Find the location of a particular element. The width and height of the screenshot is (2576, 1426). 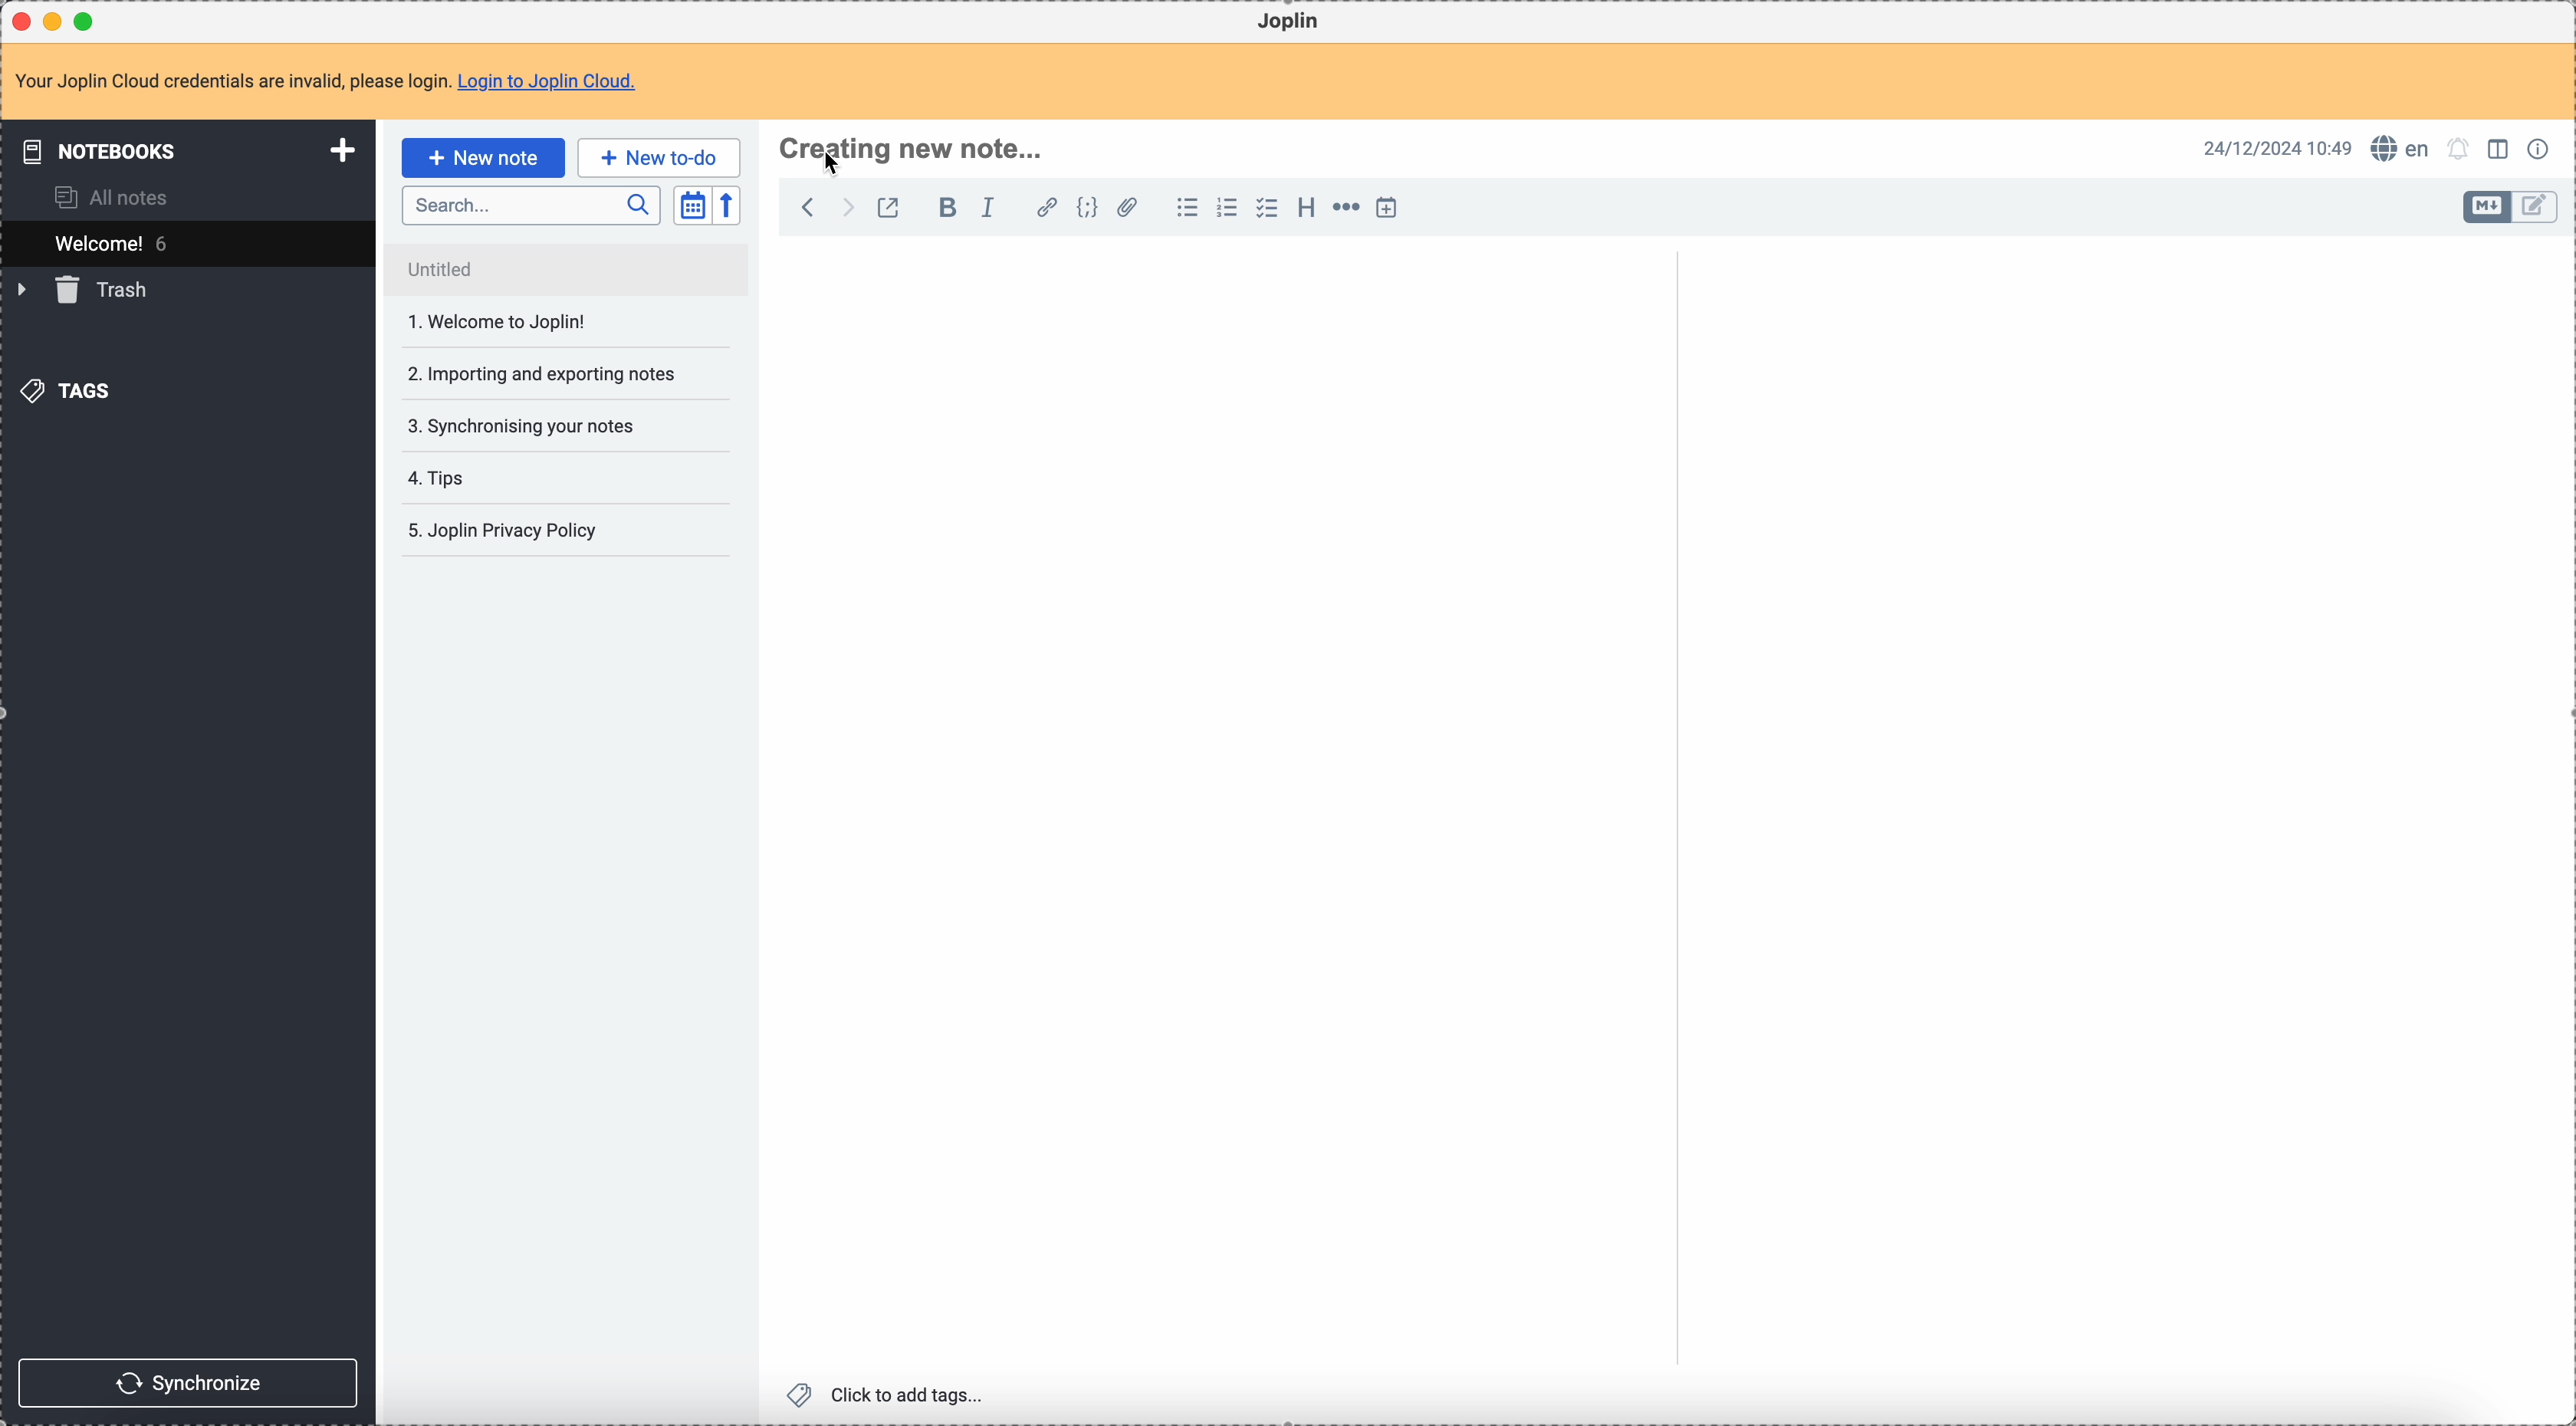

synchronize is located at coordinates (192, 1381).